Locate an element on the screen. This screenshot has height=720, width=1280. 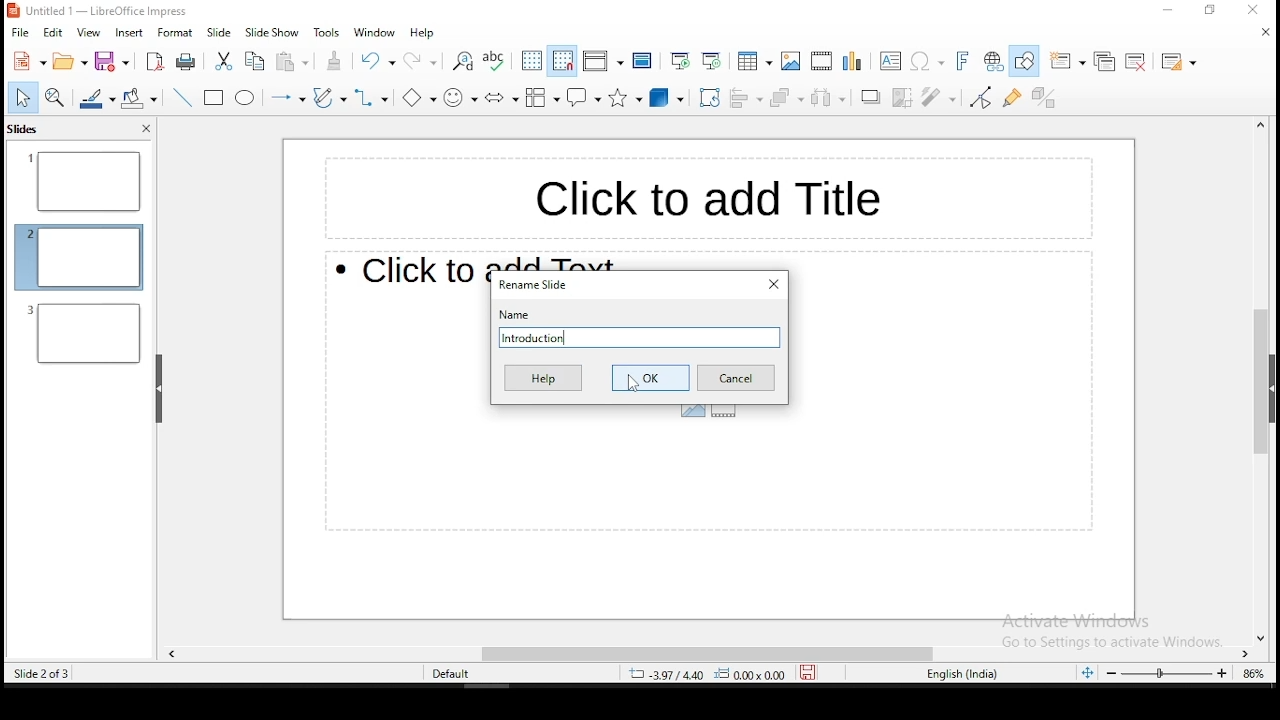
toggle point edit mode is located at coordinates (979, 99).